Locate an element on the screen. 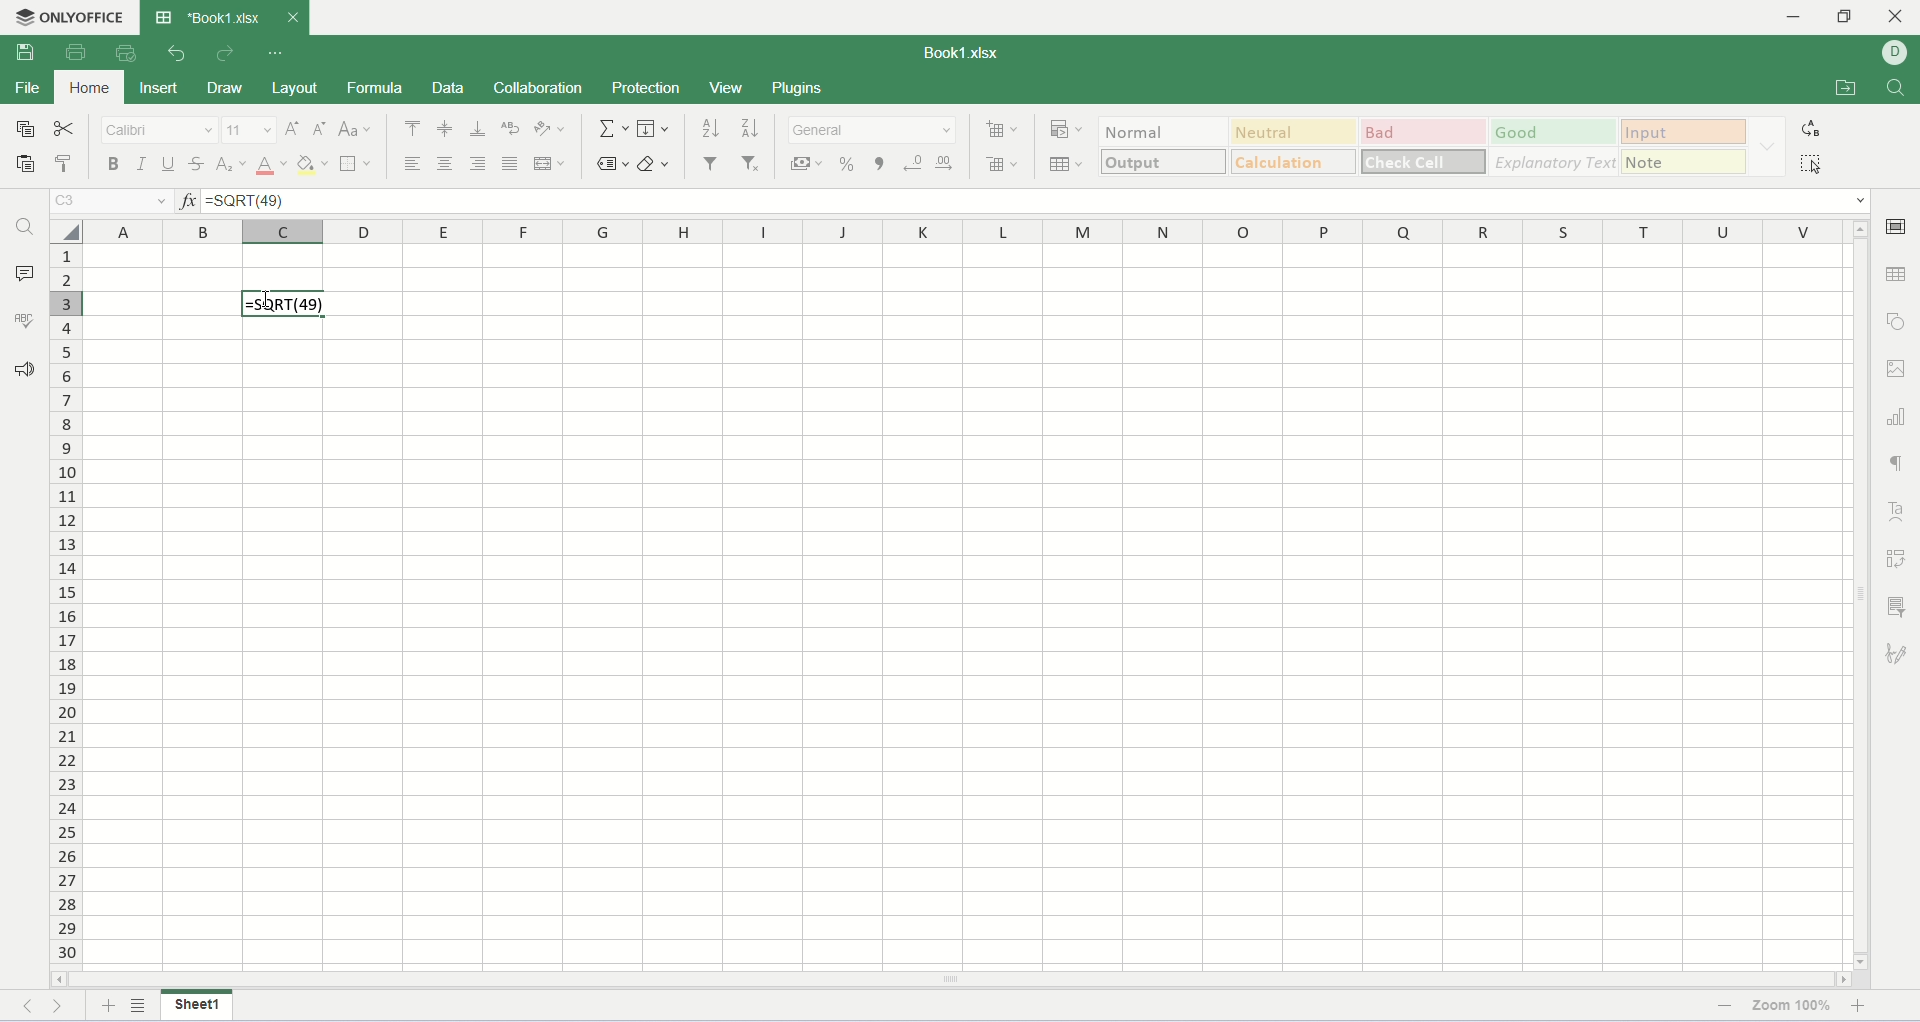  minimize is located at coordinates (1790, 15).